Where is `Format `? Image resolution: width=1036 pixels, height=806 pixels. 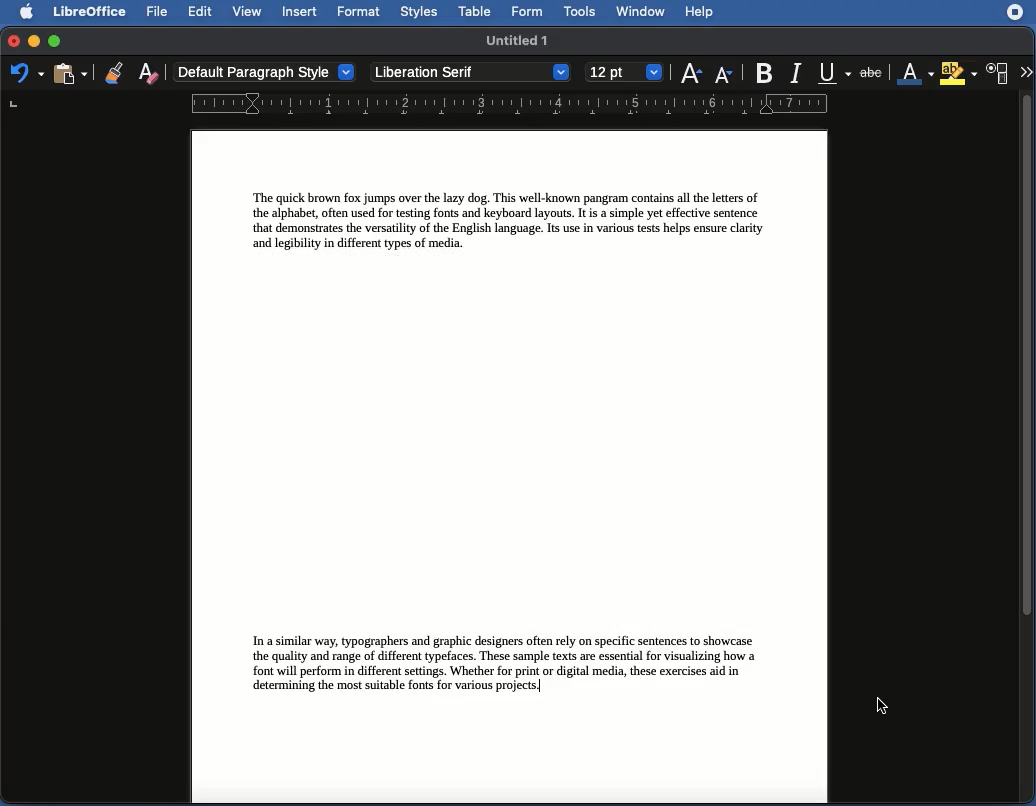
Format  is located at coordinates (358, 12).